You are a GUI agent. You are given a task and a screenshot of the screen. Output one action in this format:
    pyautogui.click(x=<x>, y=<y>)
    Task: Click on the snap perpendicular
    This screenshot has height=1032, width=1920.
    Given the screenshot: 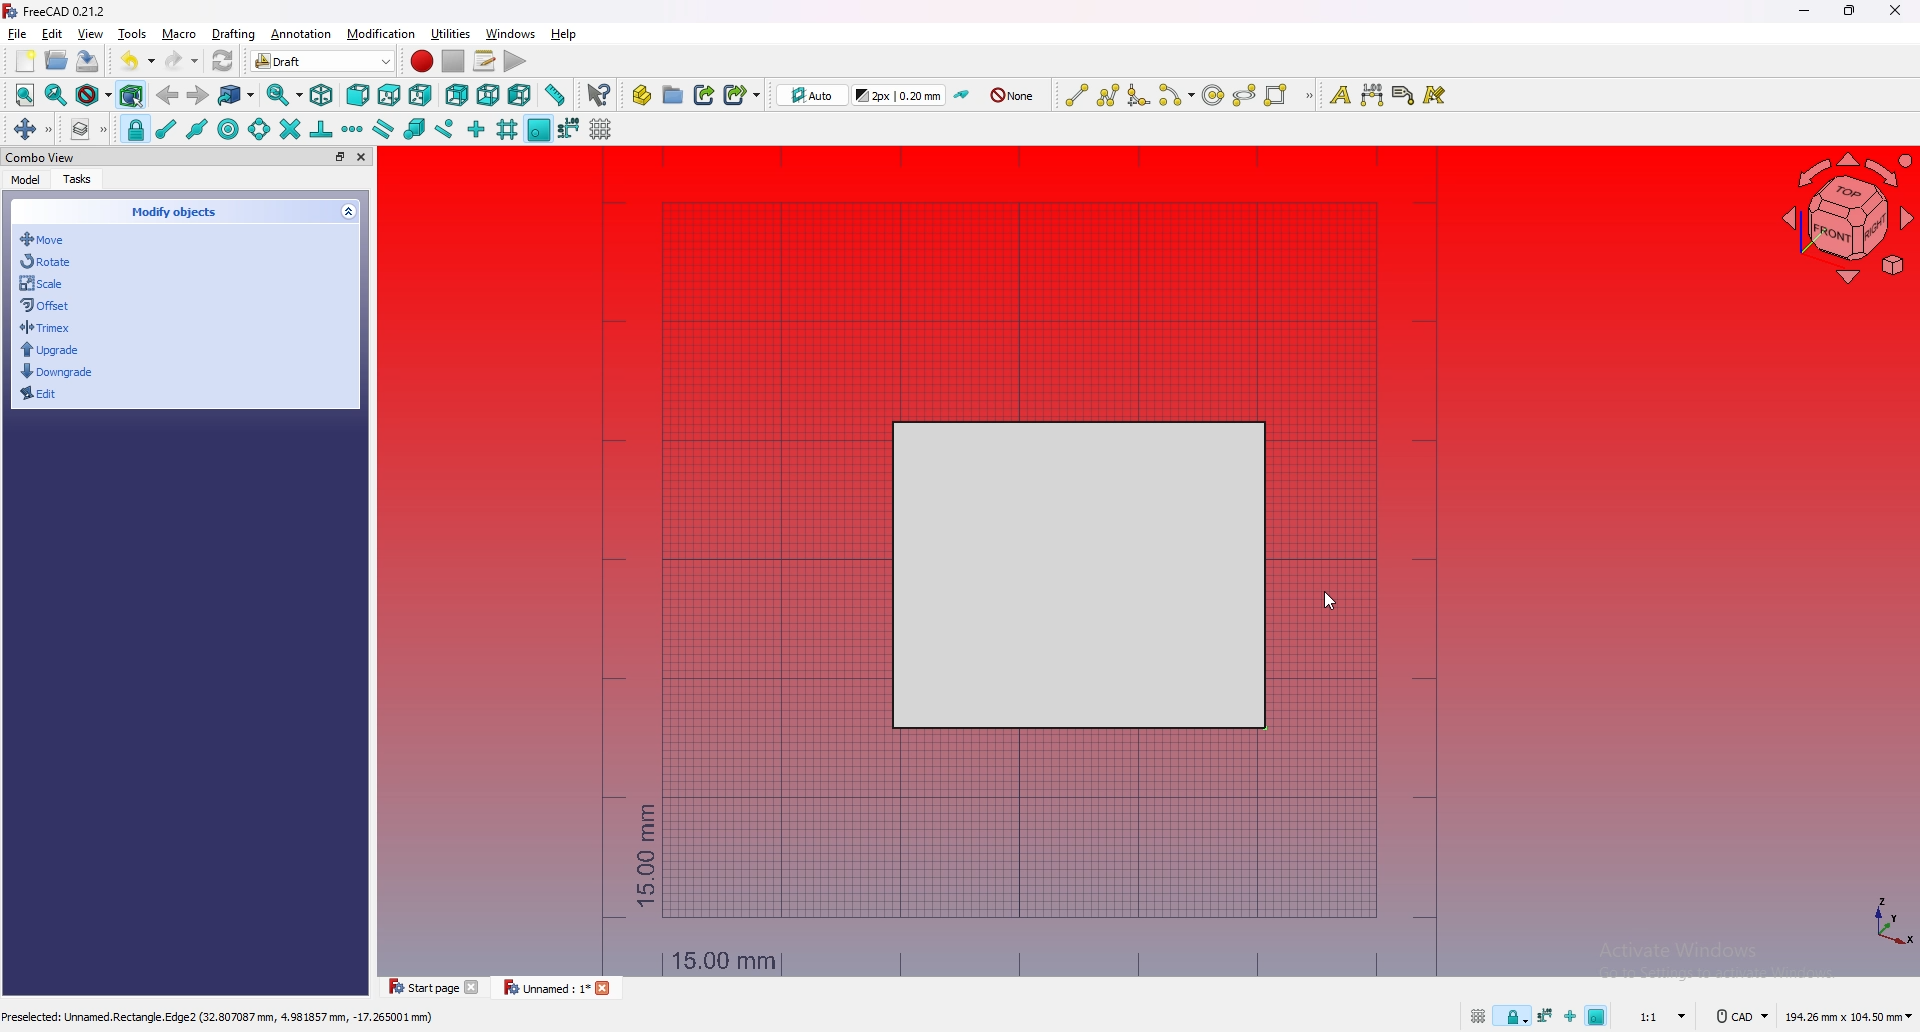 What is the action you would take?
    pyautogui.click(x=321, y=130)
    